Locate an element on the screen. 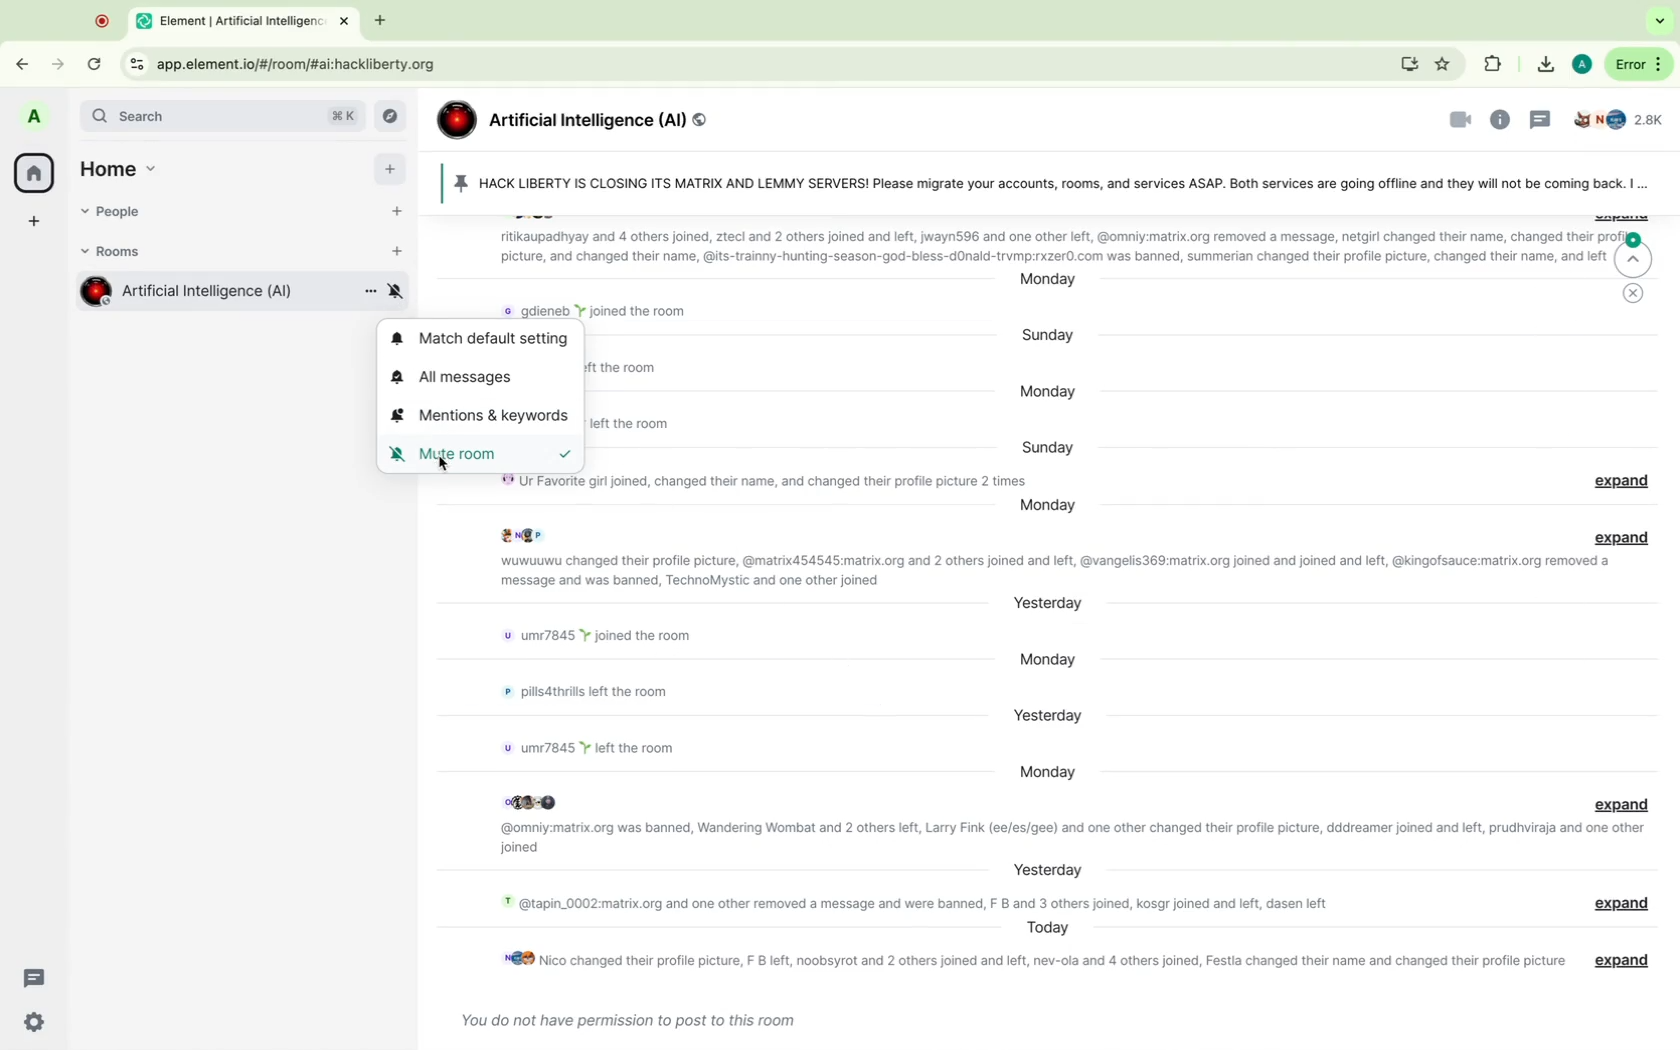 The height and width of the screenshot is (1050, 1680). close tab is located at coordinates (348, 22).